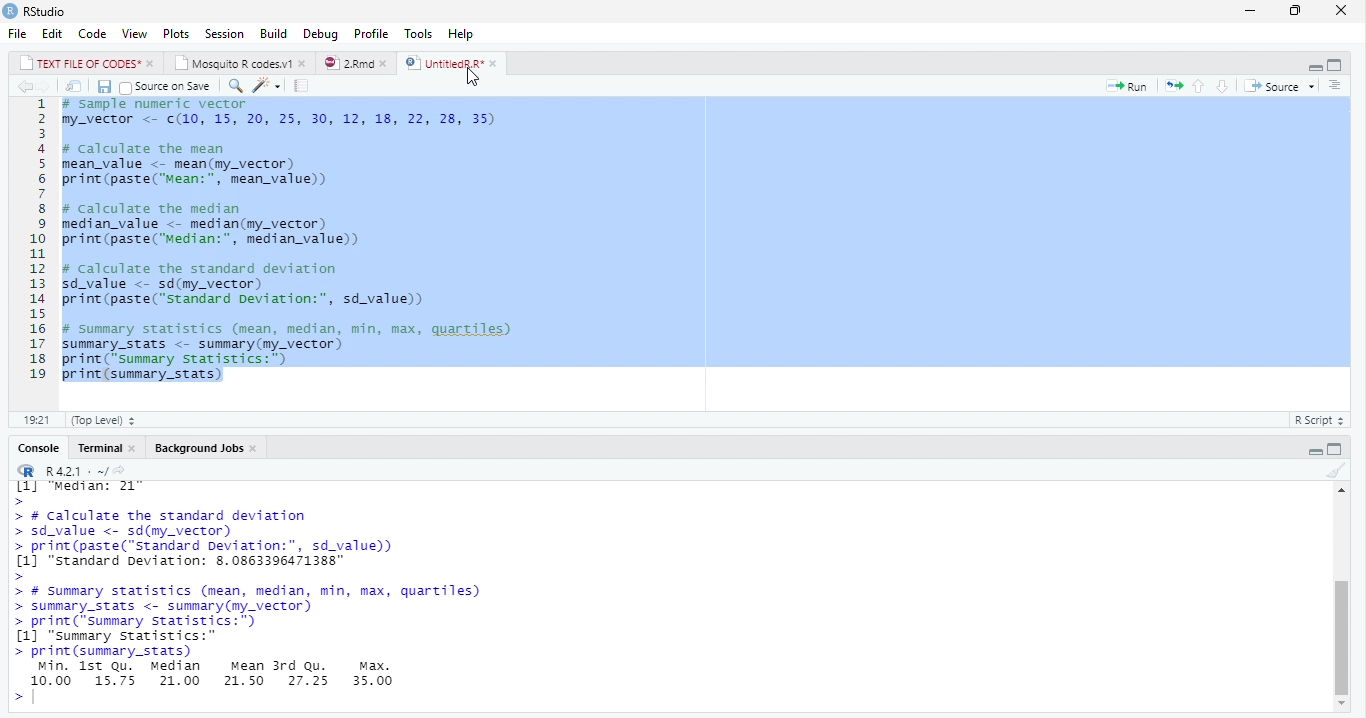  What do you see at coordinates (135, 34) in the screenshot?
I see `view` at bounding box center [135, 34].